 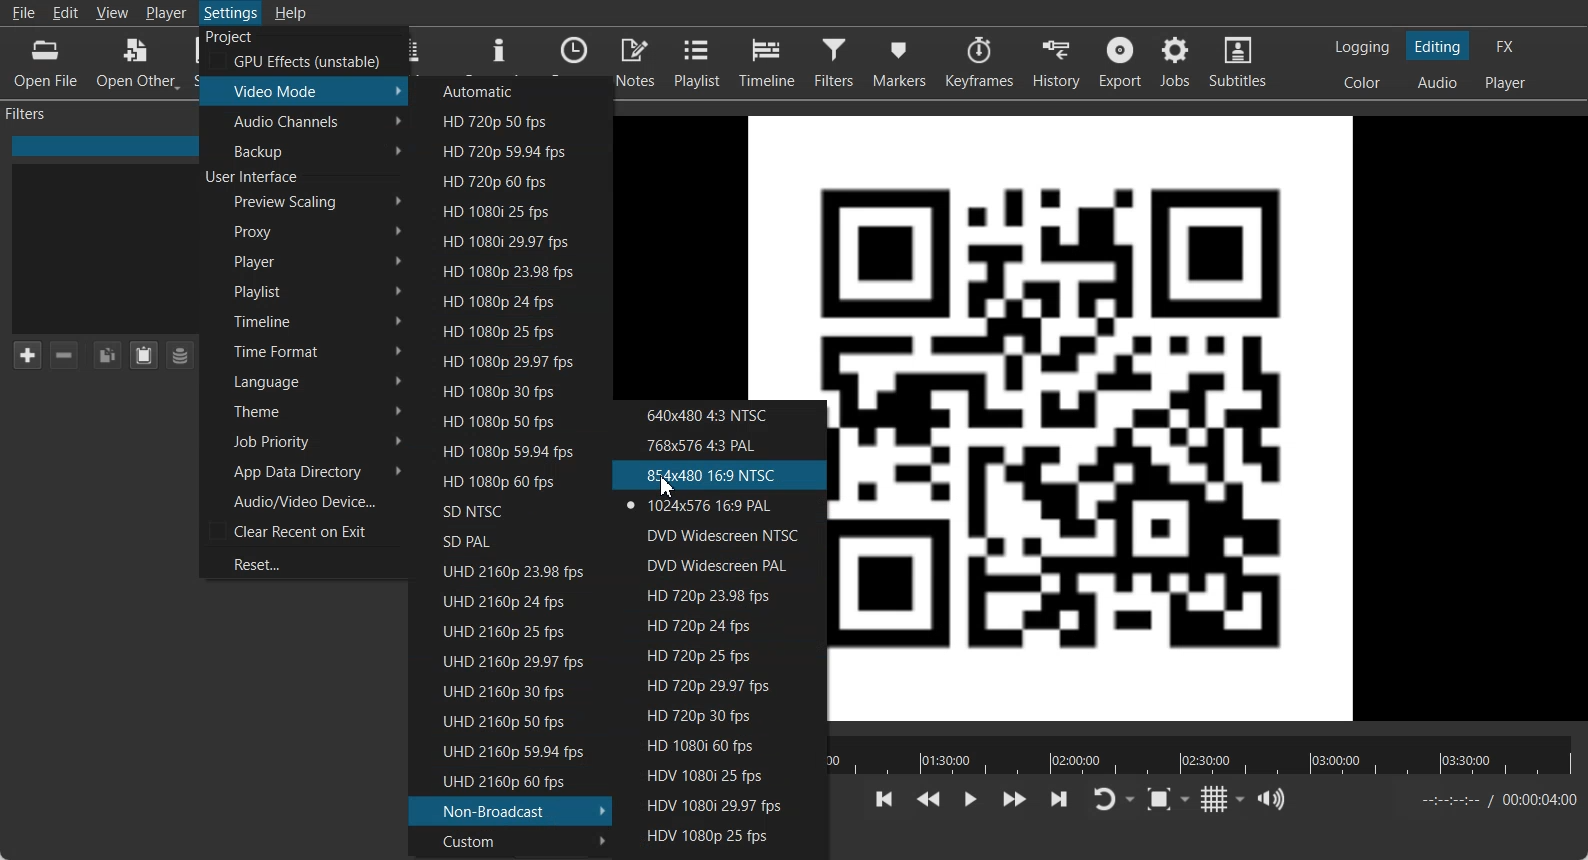 I want to click on Filter, so click(x=834, y=63).